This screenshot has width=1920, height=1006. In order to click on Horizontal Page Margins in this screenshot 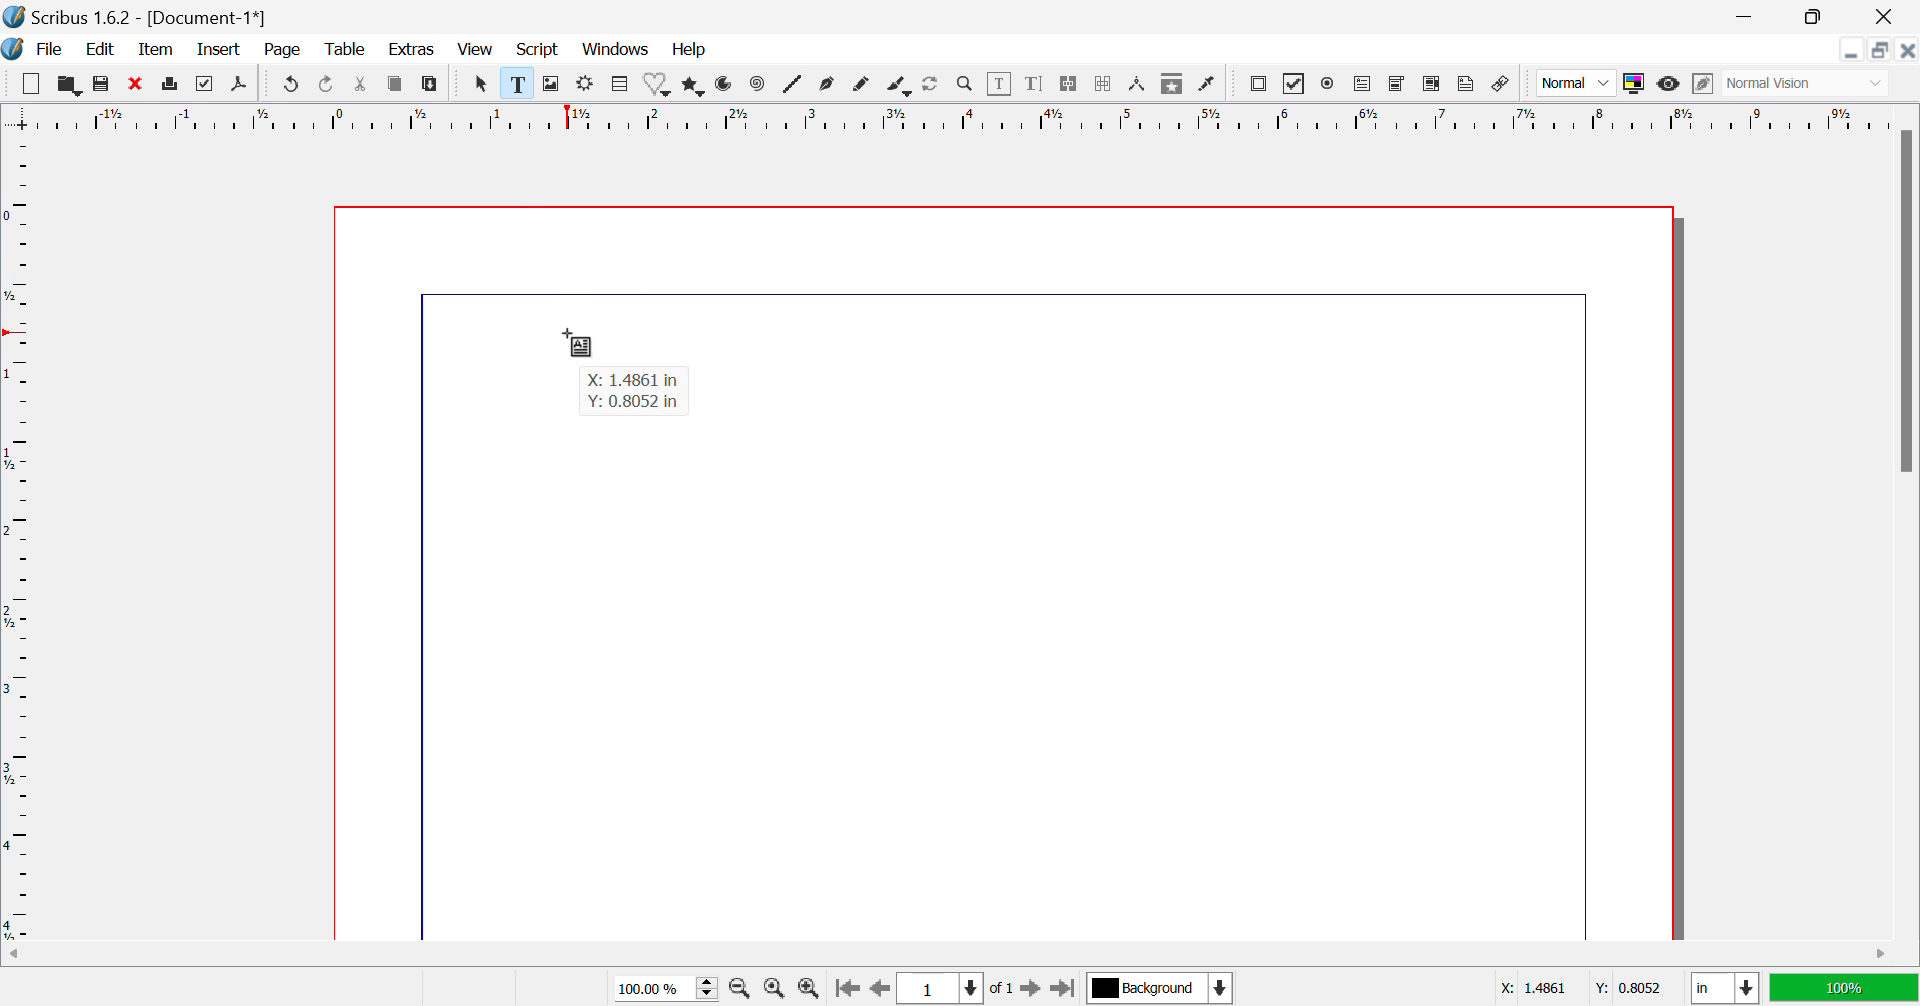, I will do `click(24, 540)`.